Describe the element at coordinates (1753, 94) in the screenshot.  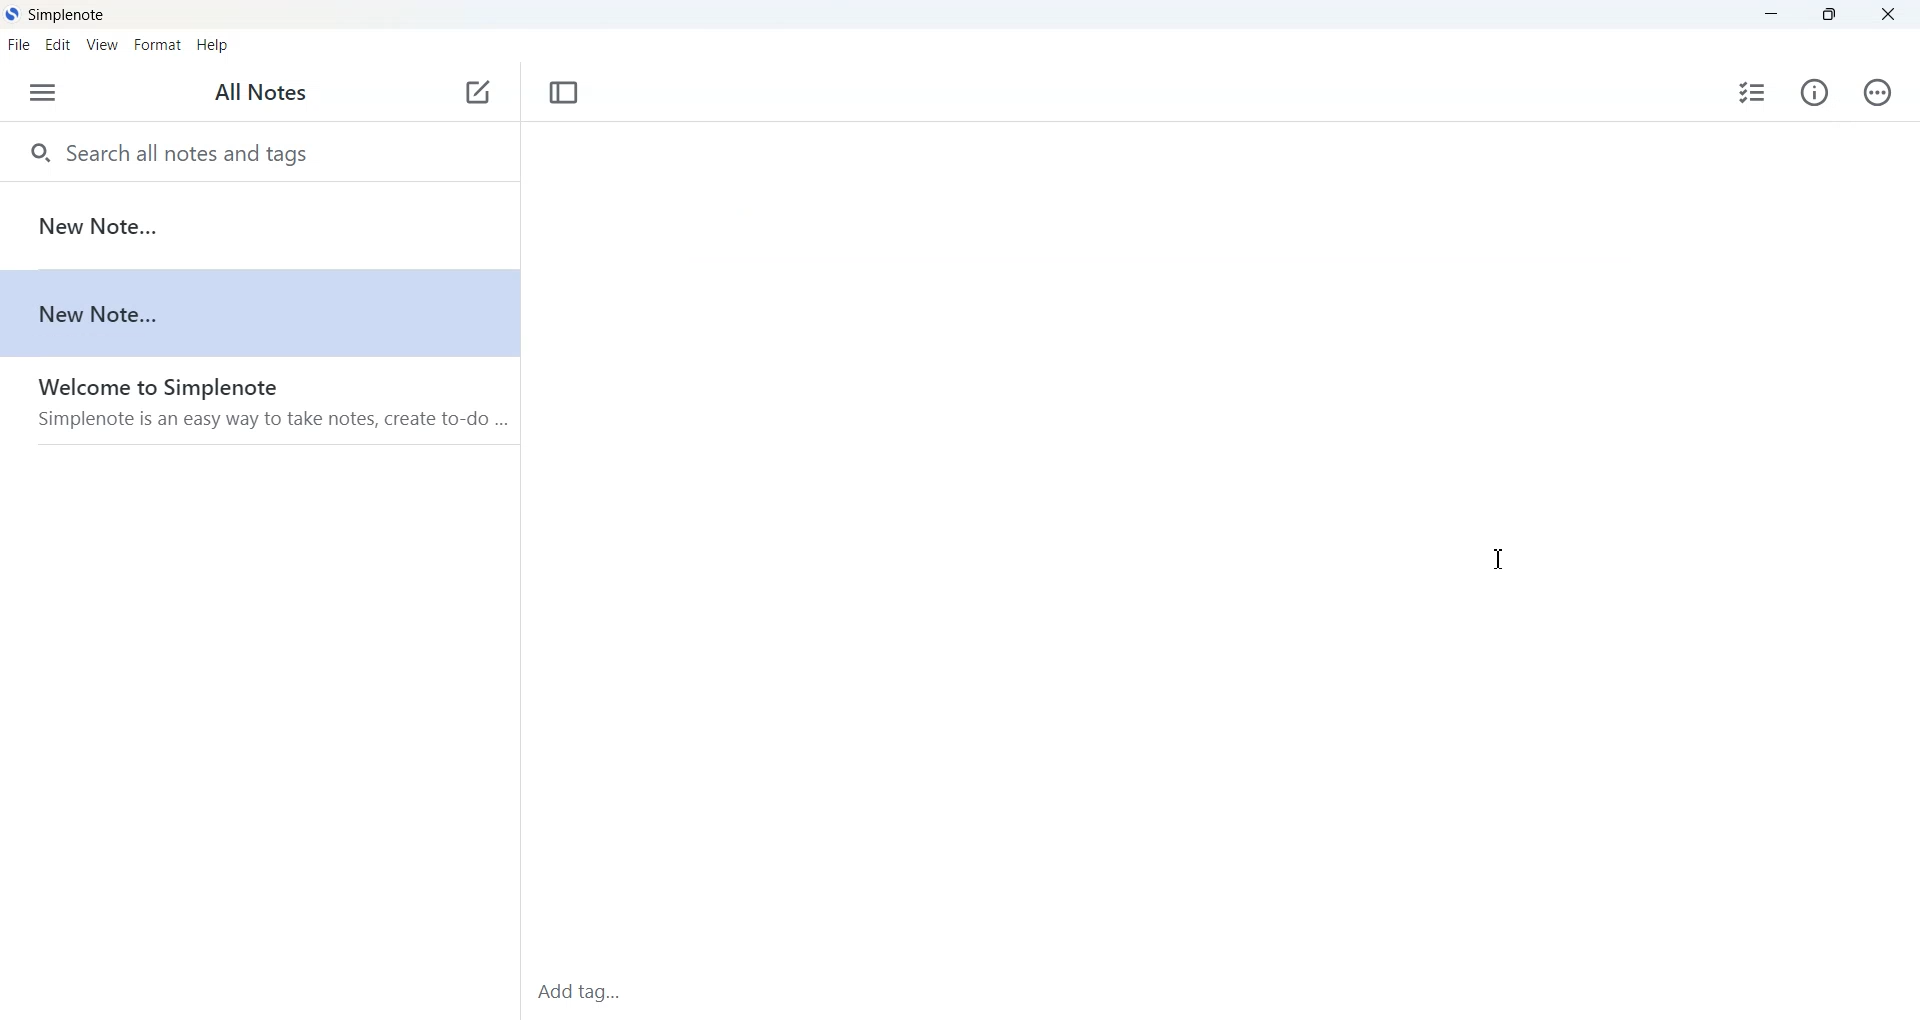
I see `Insert Checklist` at that location.